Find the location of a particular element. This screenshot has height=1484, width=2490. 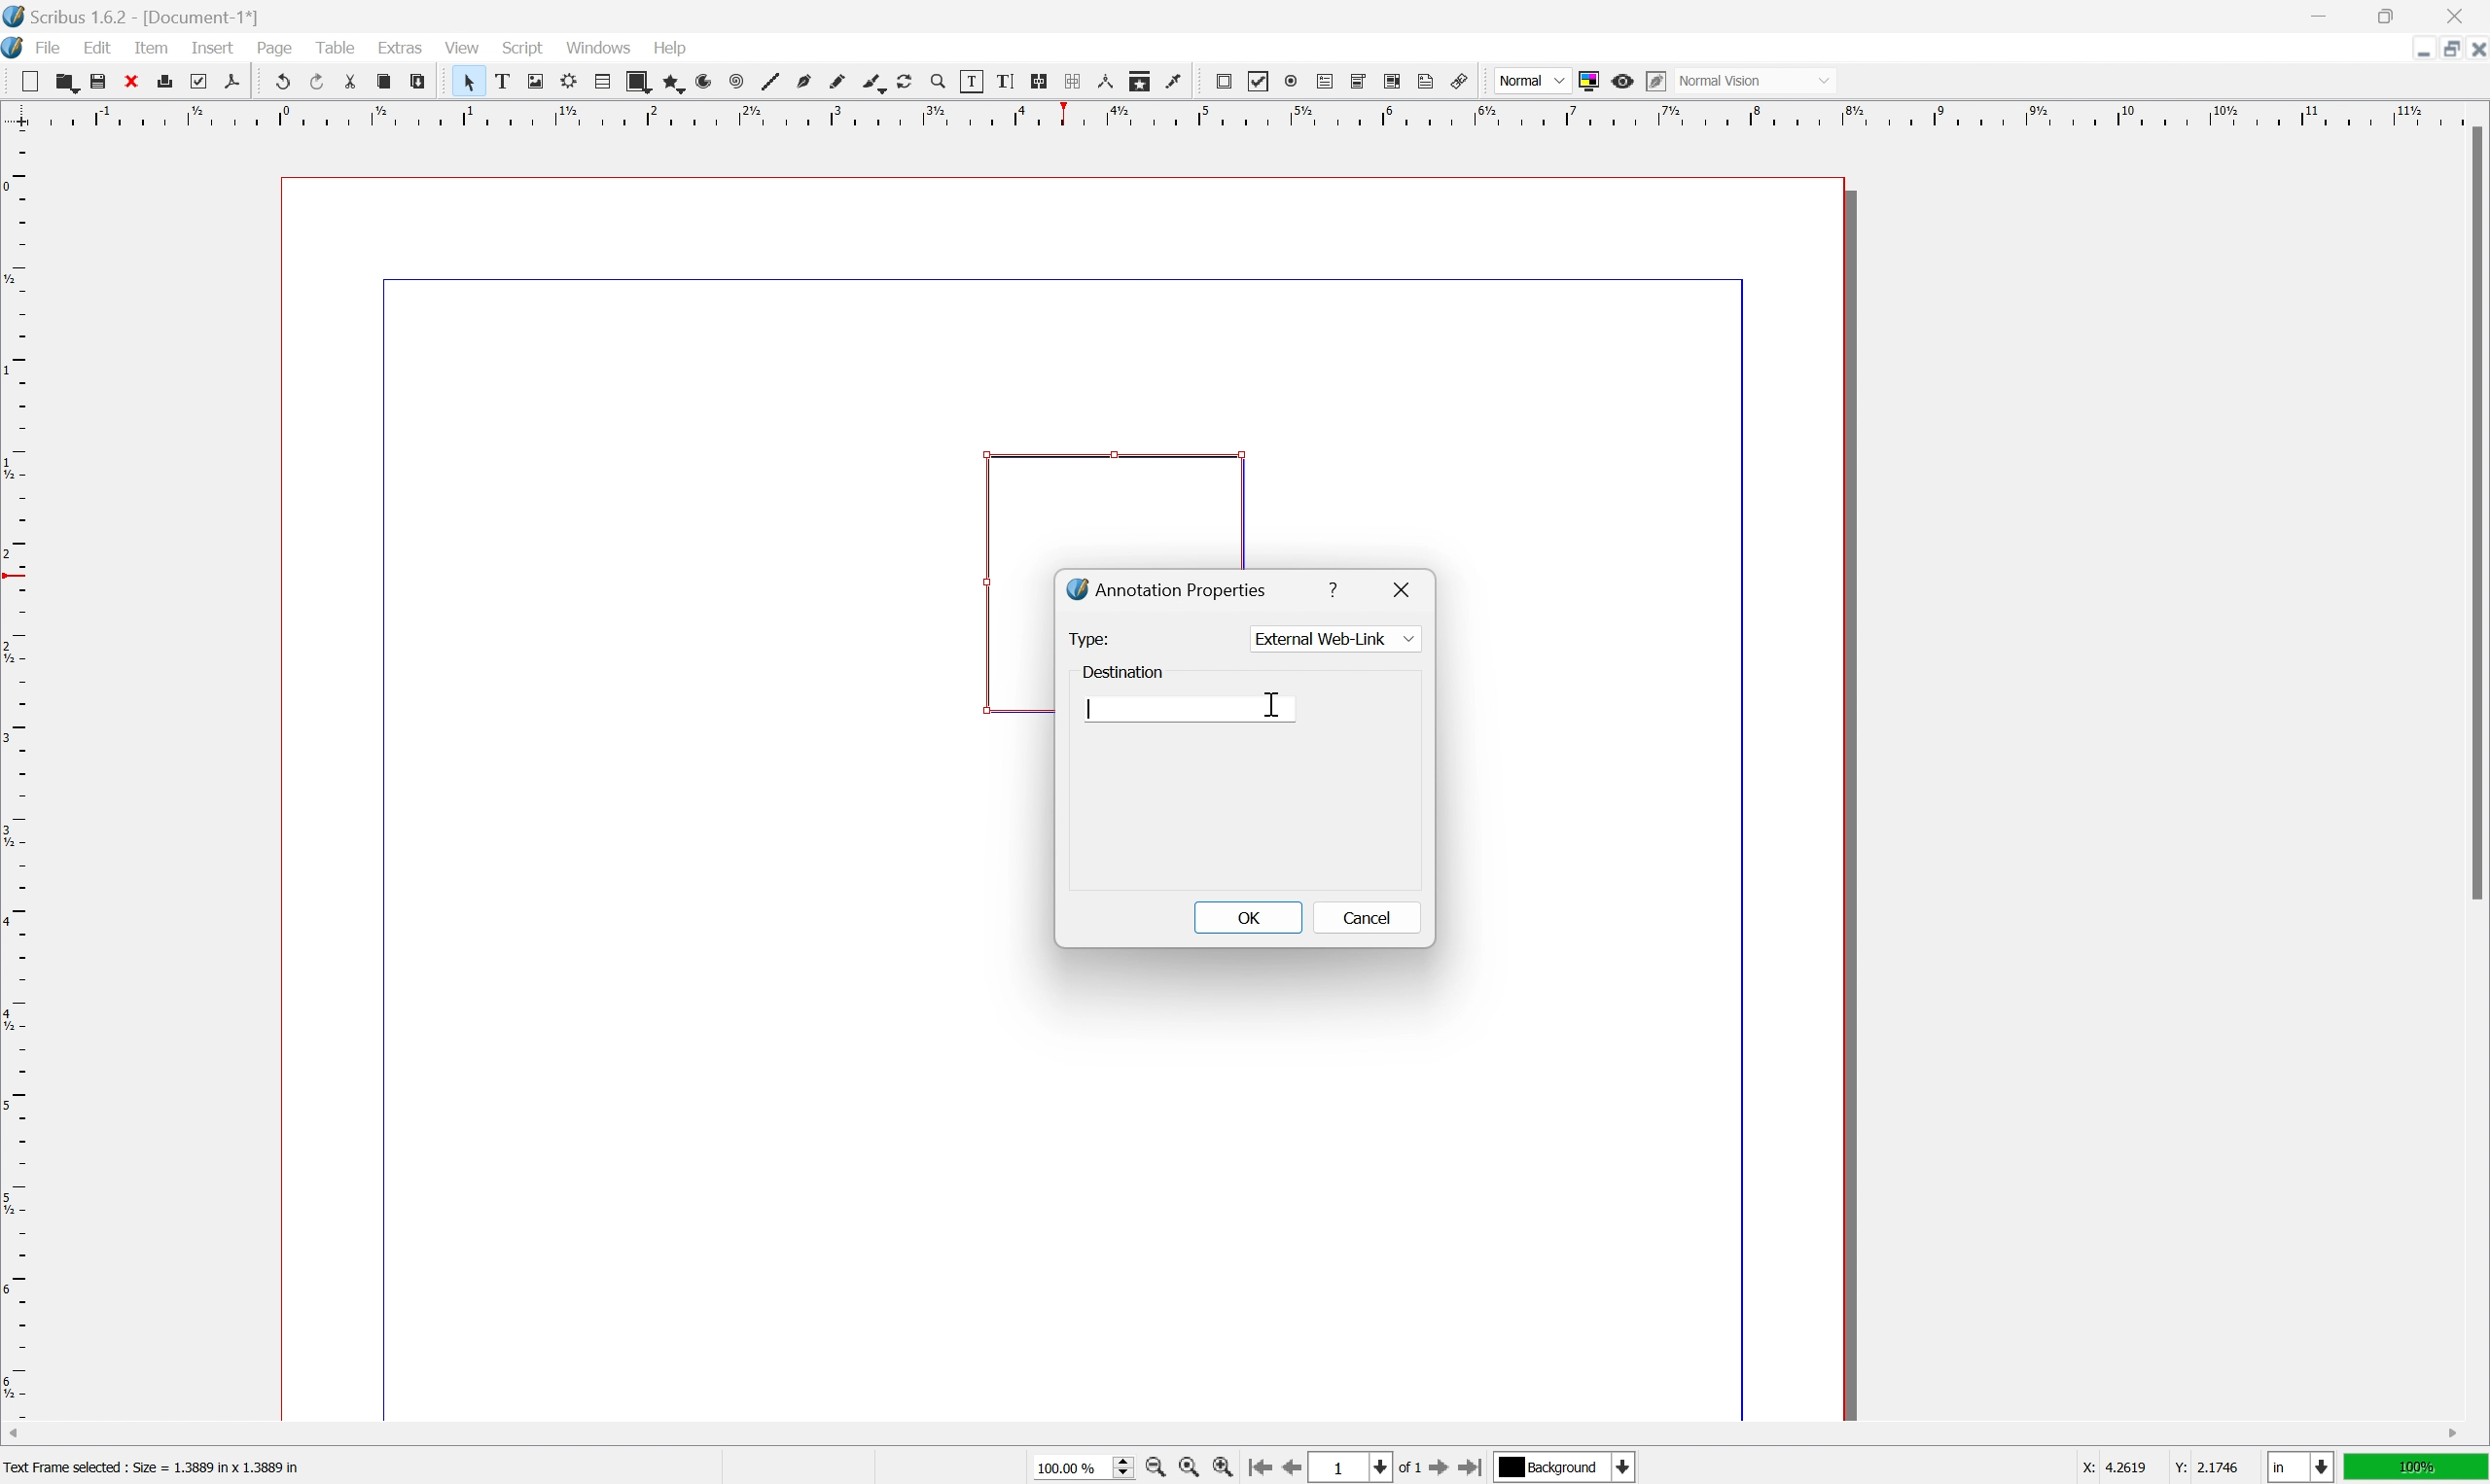

normal is located at coordinates (1531, 78).